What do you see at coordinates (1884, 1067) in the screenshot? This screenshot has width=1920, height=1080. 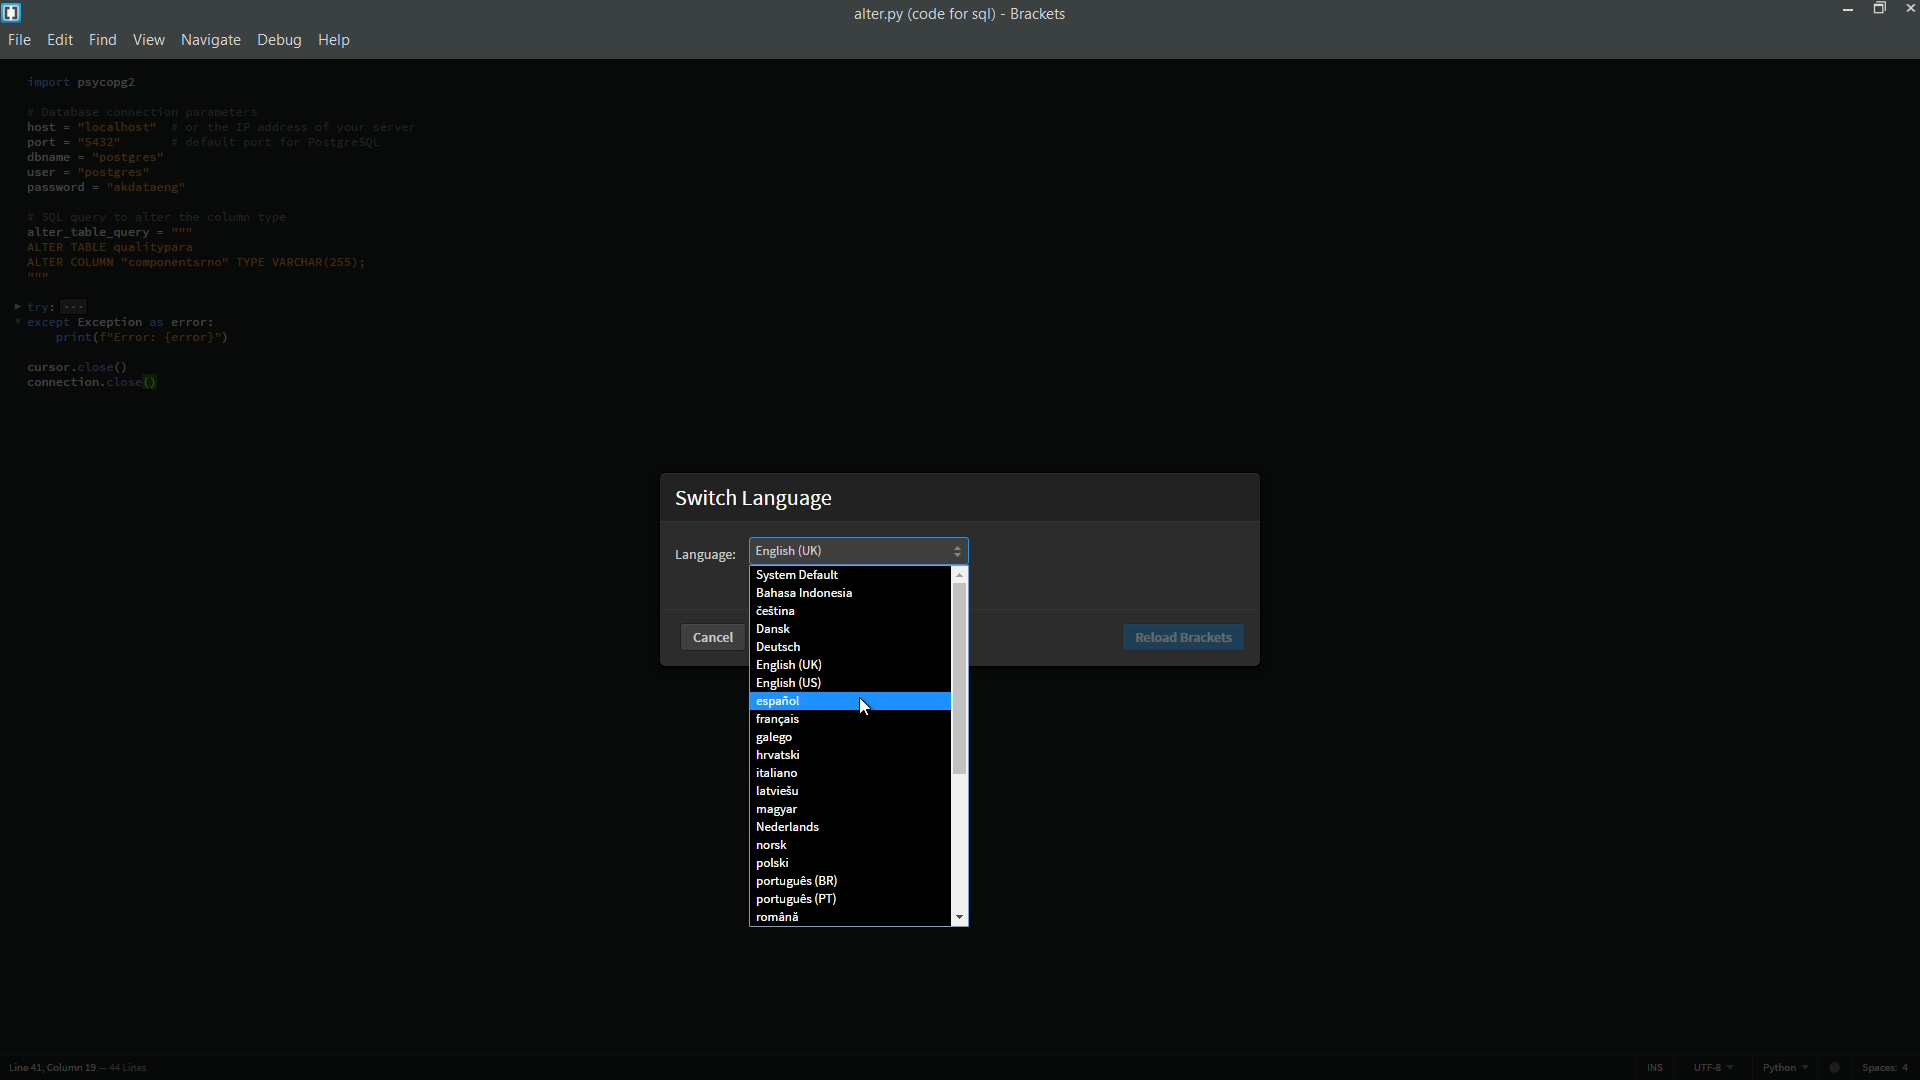 I see `space` at bounding box center [1884, 1067].